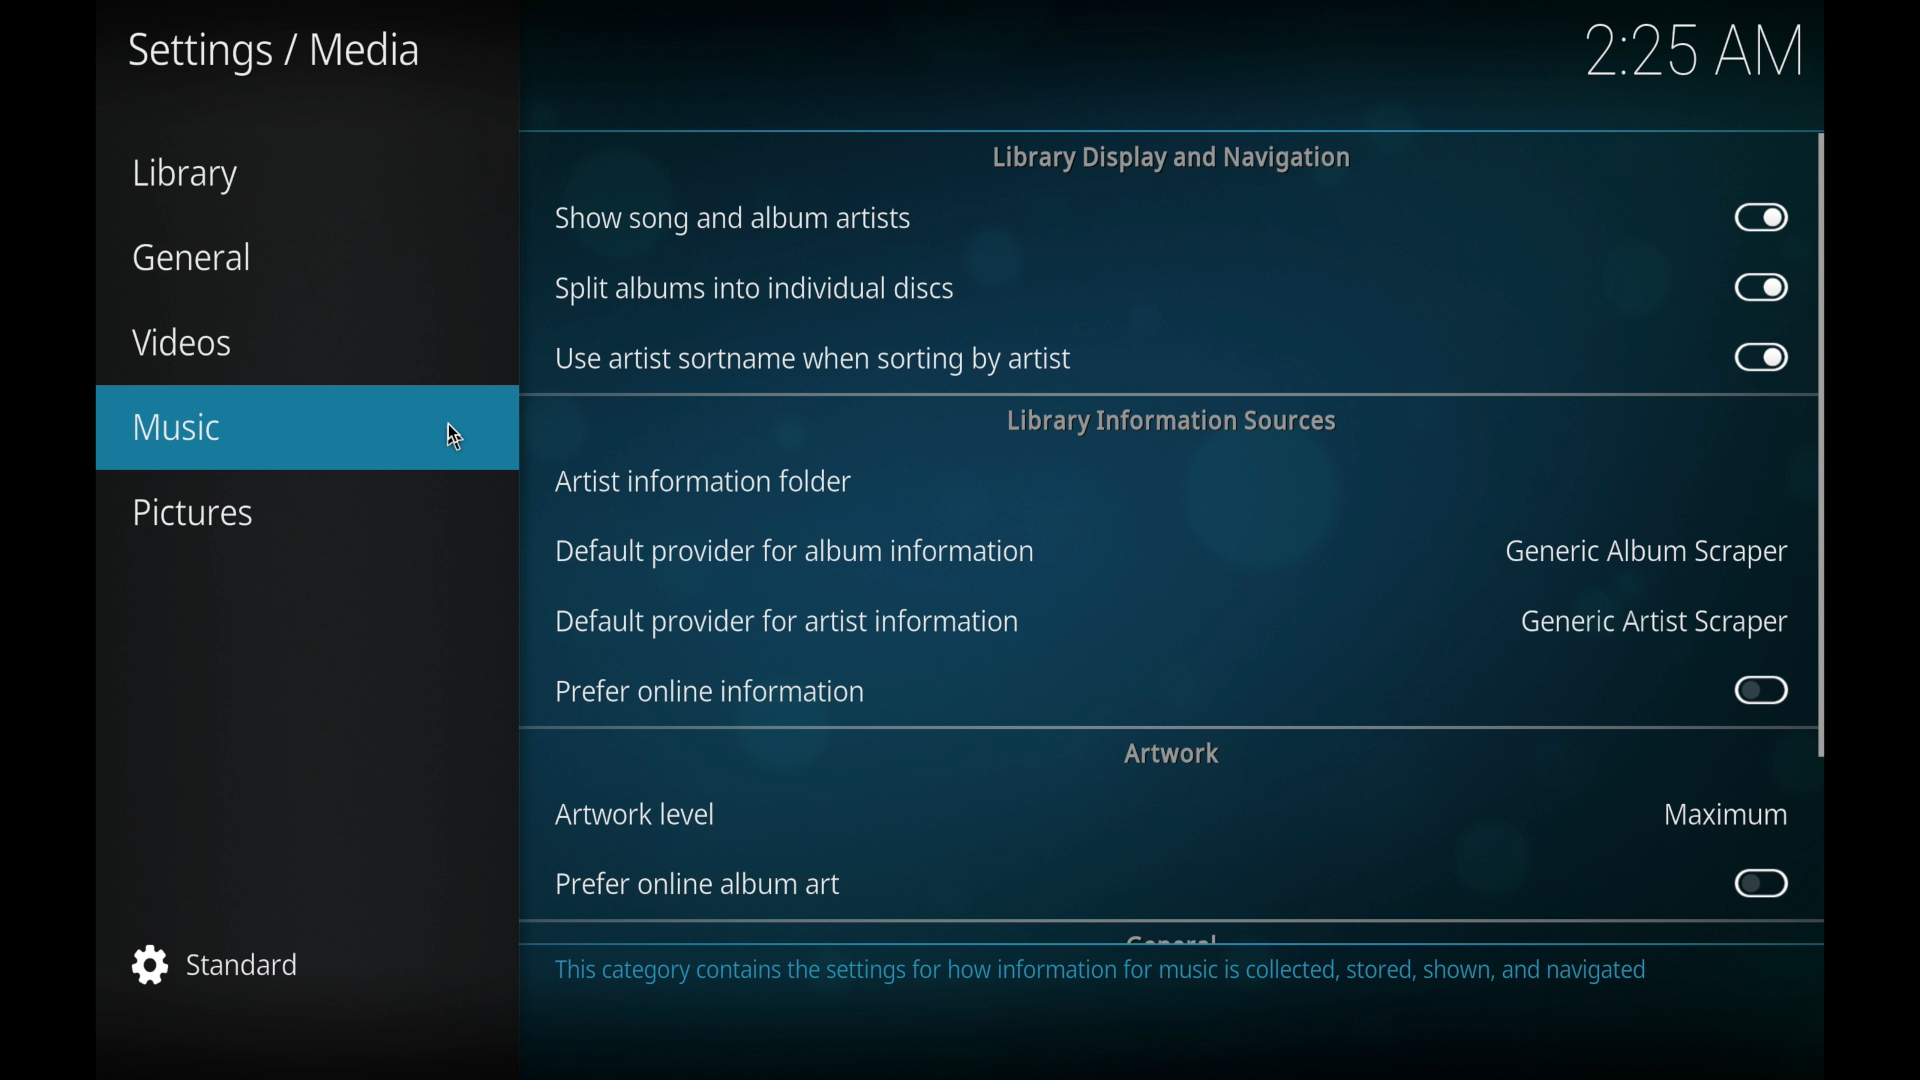 This screenshot has height=1080, width=1920. I want to click on artwork, so click(1174, 754).